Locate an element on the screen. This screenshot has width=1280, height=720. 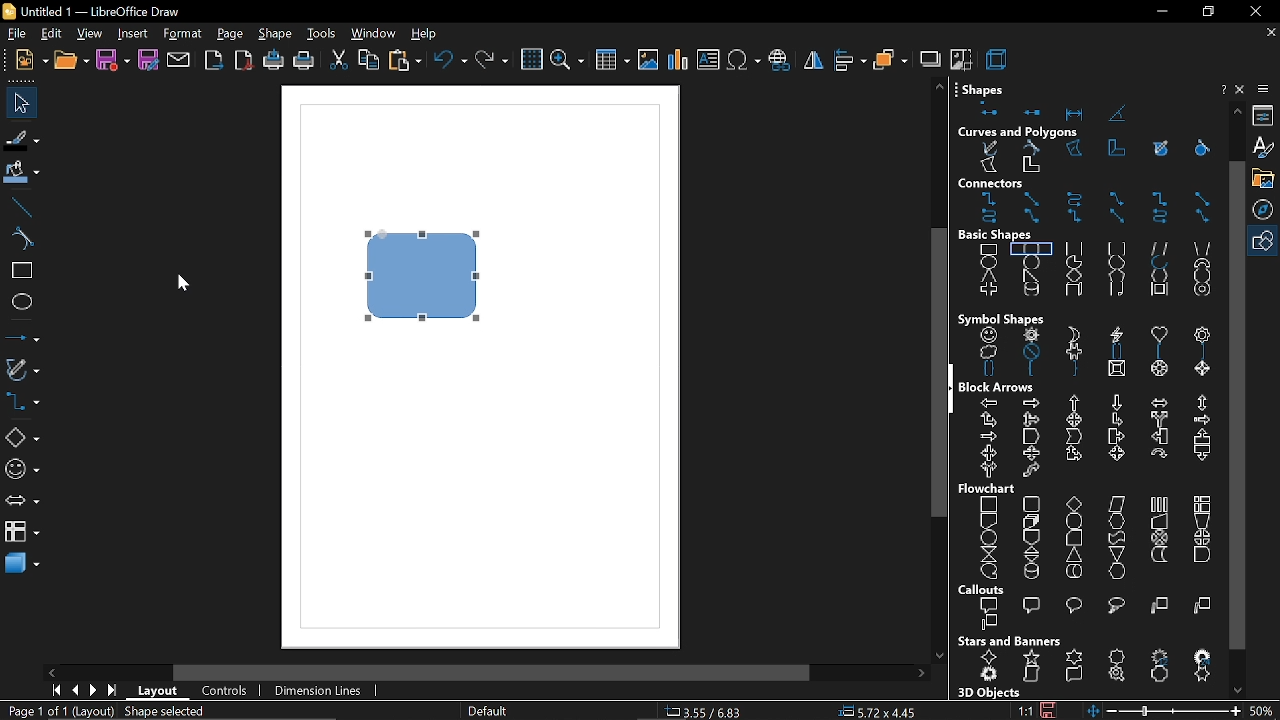
current zoom is located at coordinates (1263, 710).